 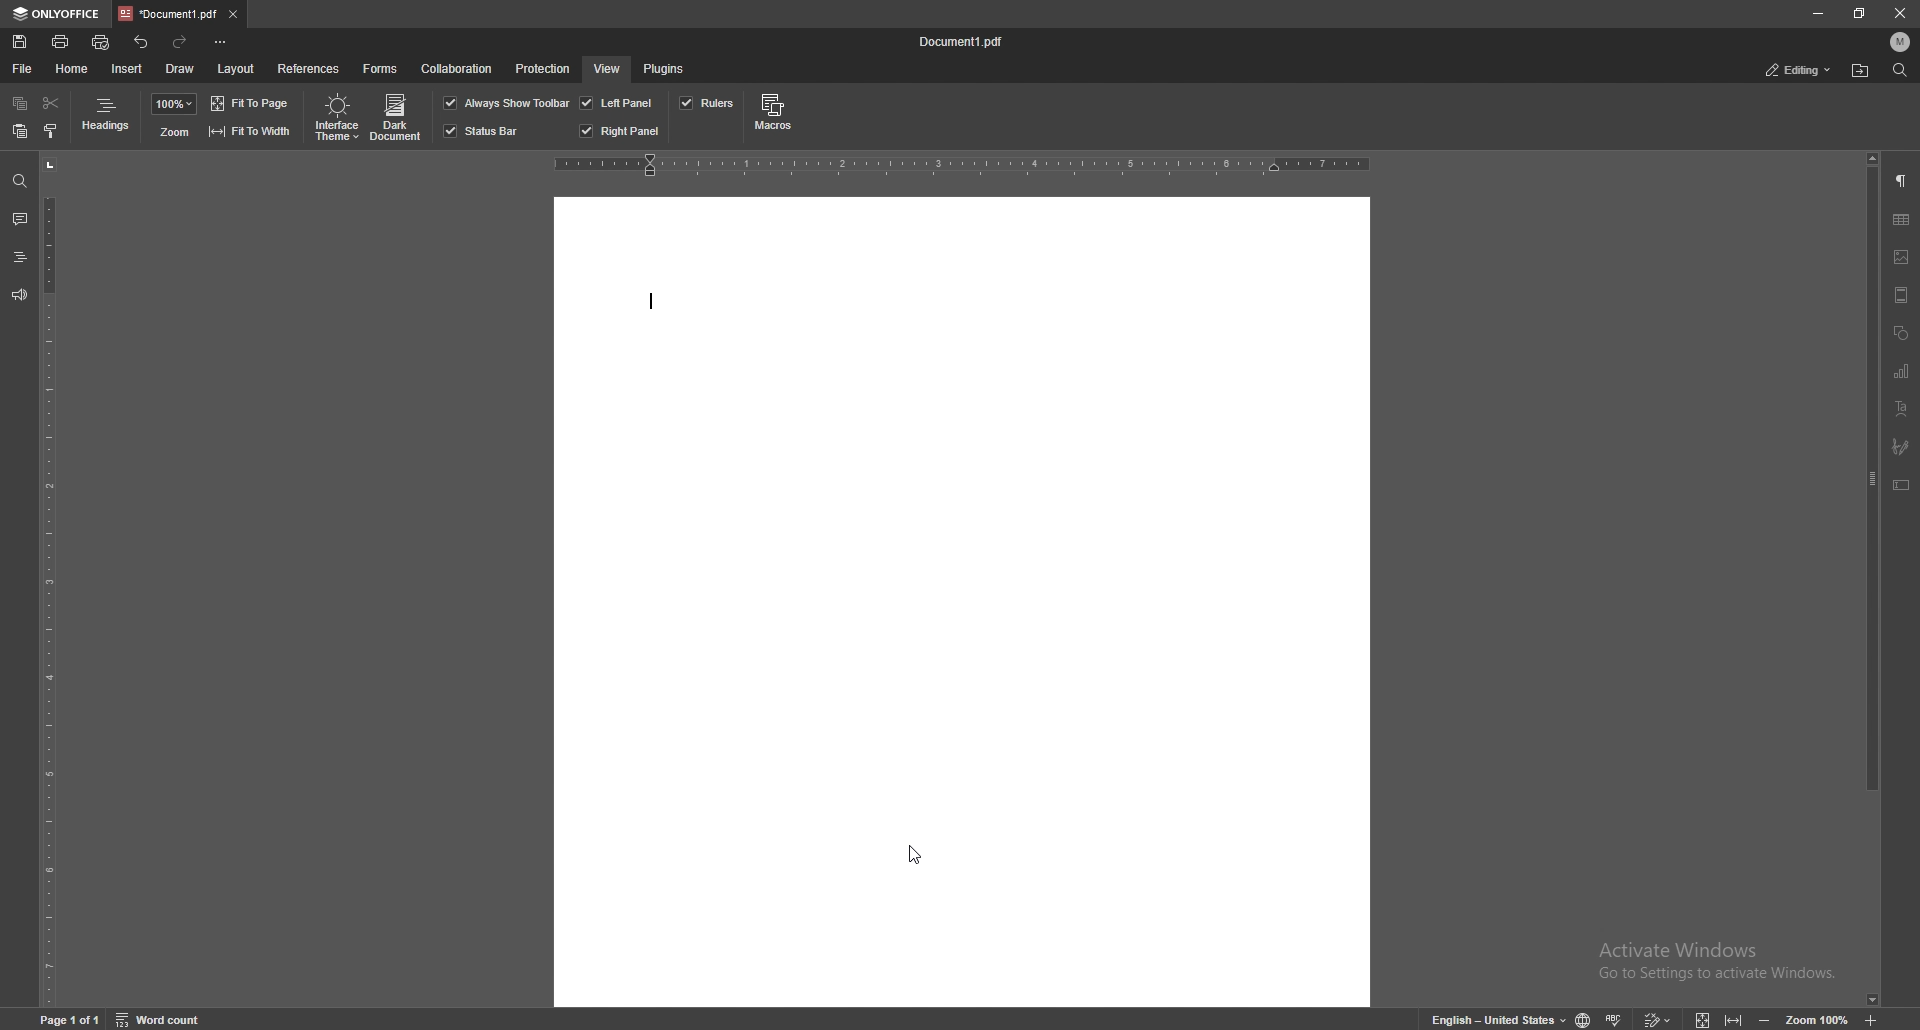 I want to click on status bar, so click(x=483, y=131).